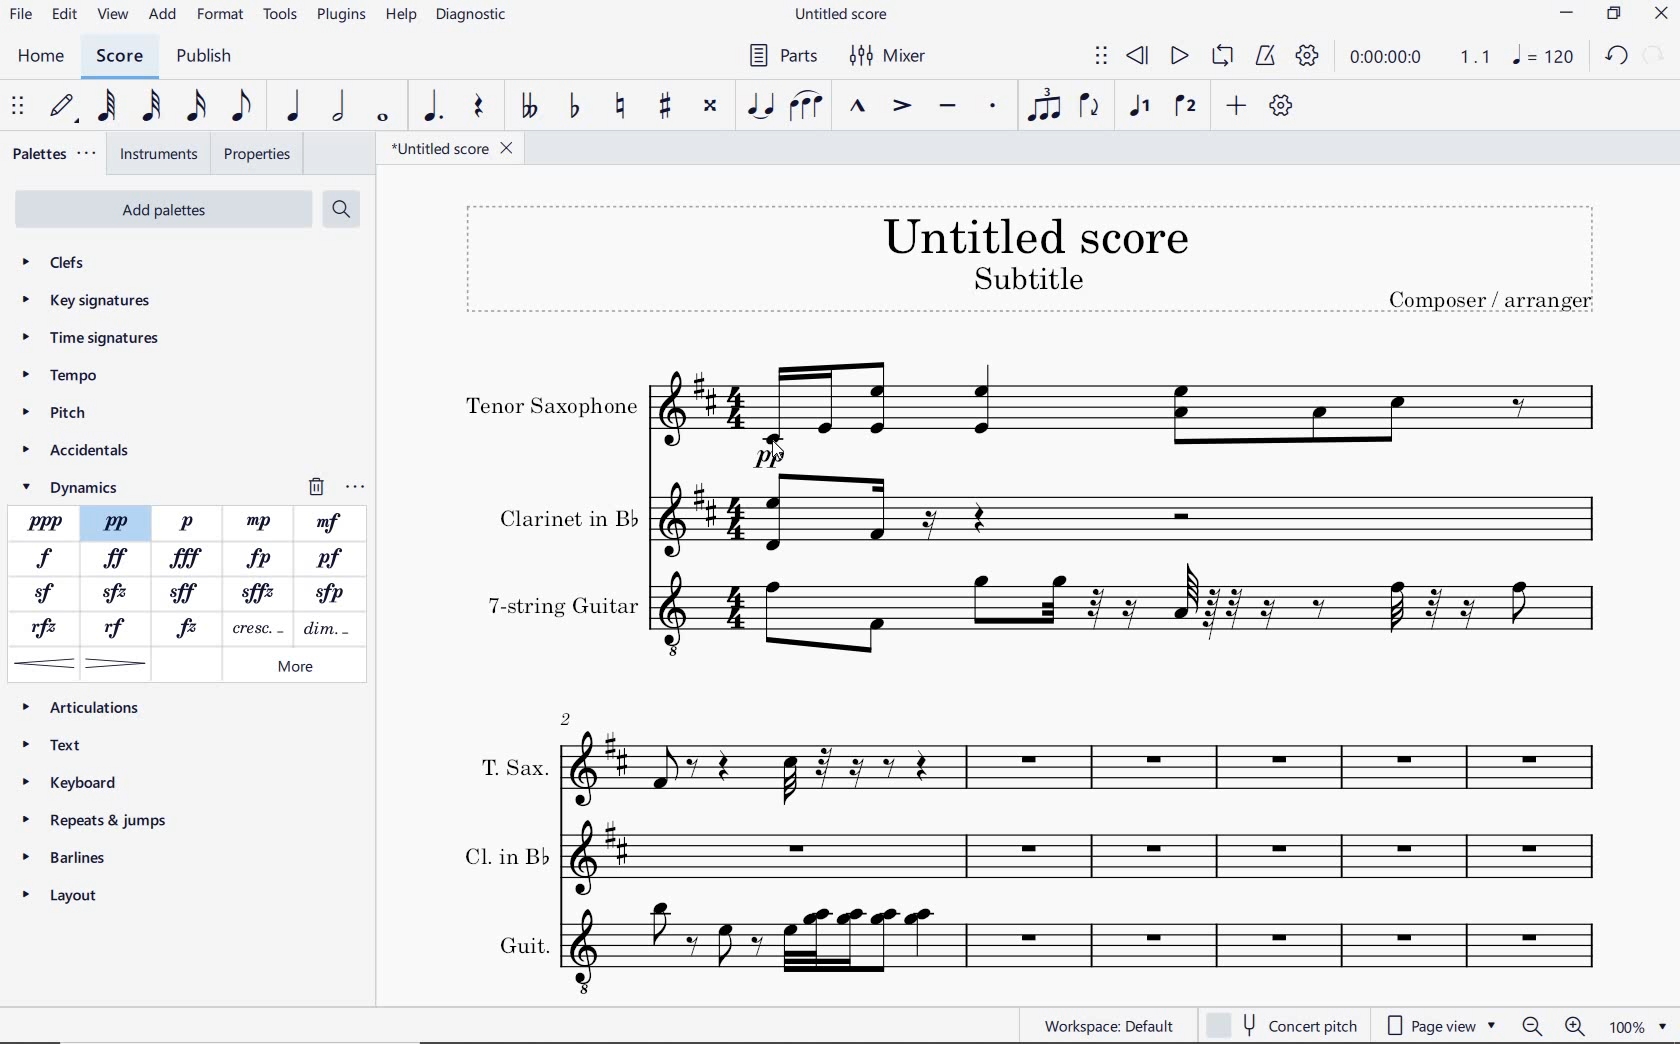 This screenshot has height=1044, width=1680. Describe the element at coordinates (24, 14) in the screenshot. I see `file` at that location.